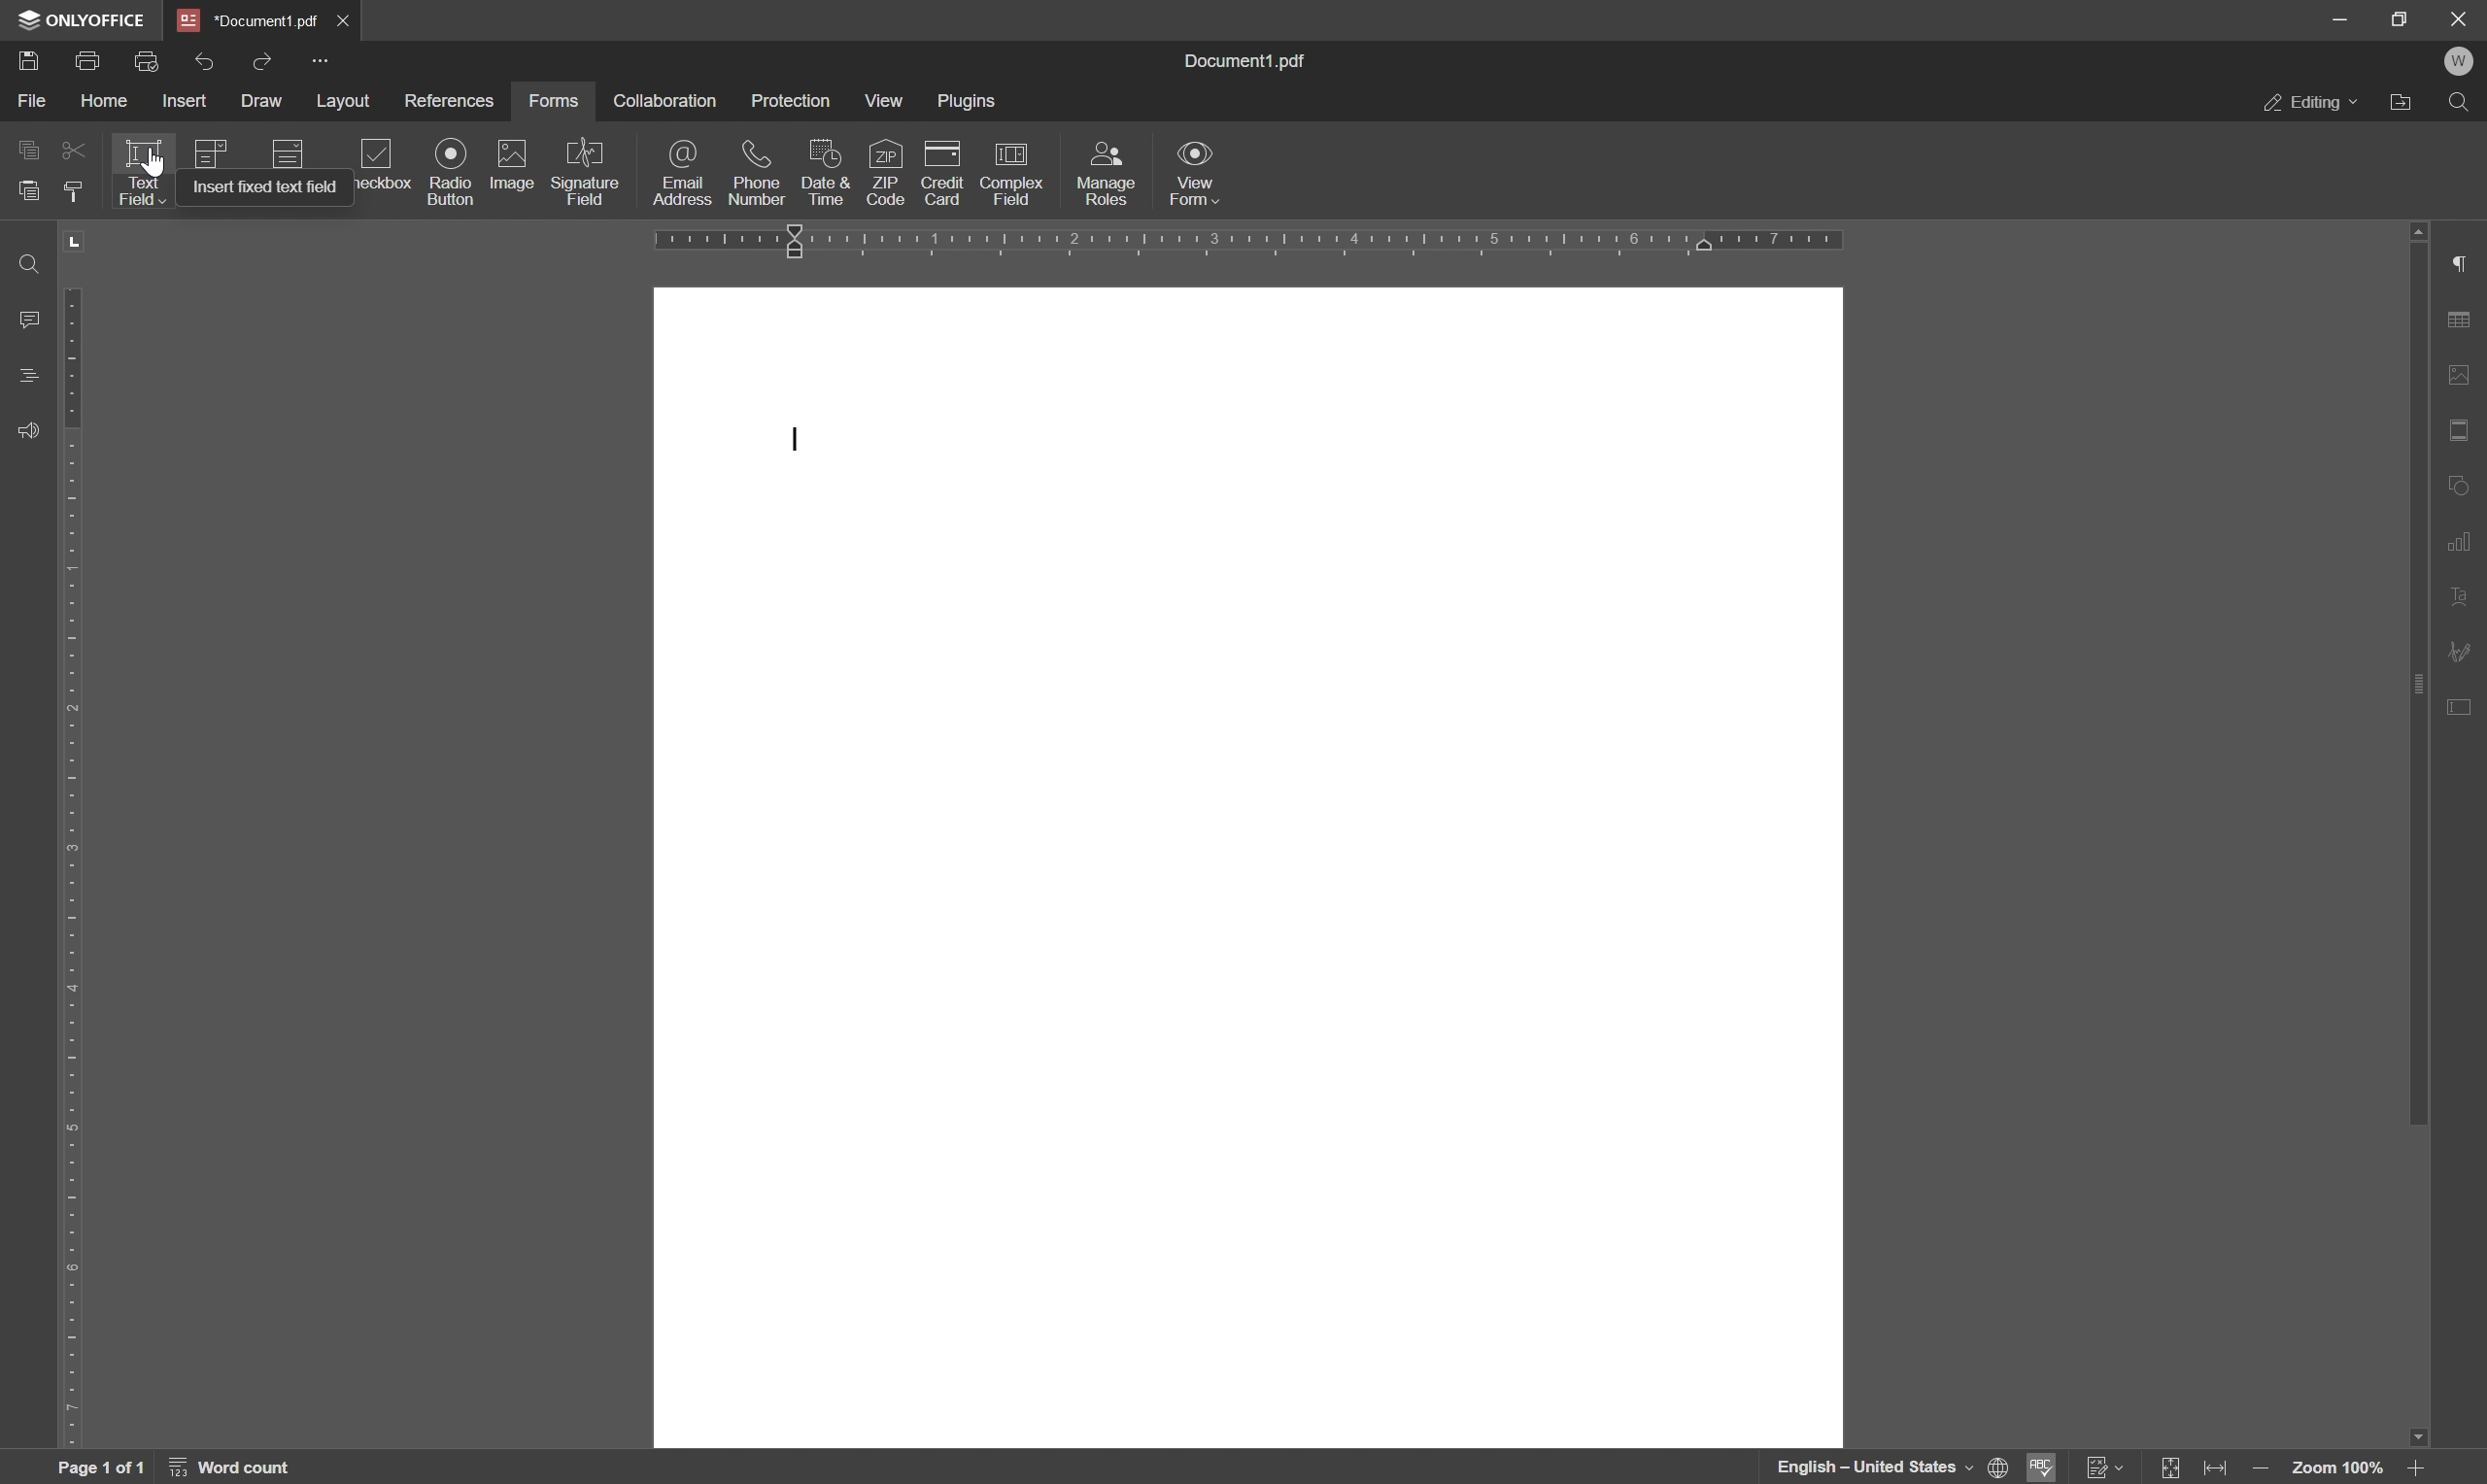 The image size is (2487, 1484). I want to click on file, so click(33, 106).